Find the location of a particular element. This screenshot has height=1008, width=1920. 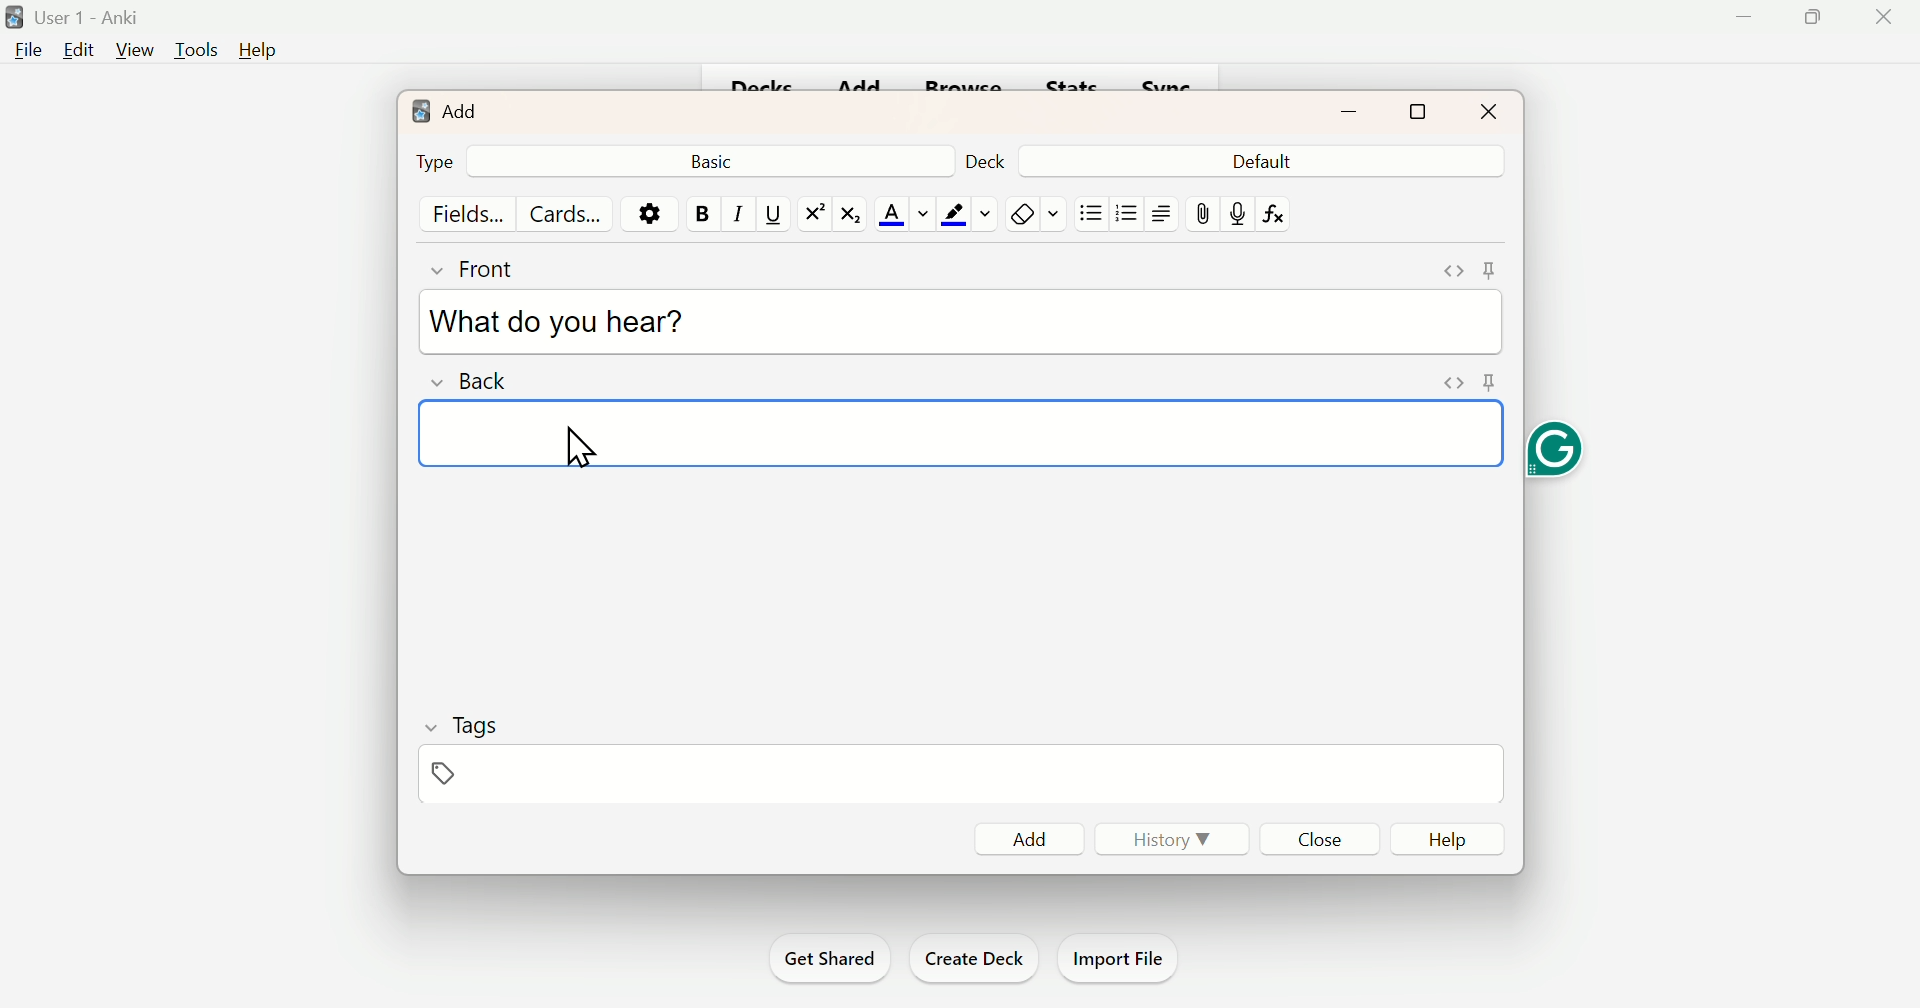

Create Deck is located at coordinates (973, 958).